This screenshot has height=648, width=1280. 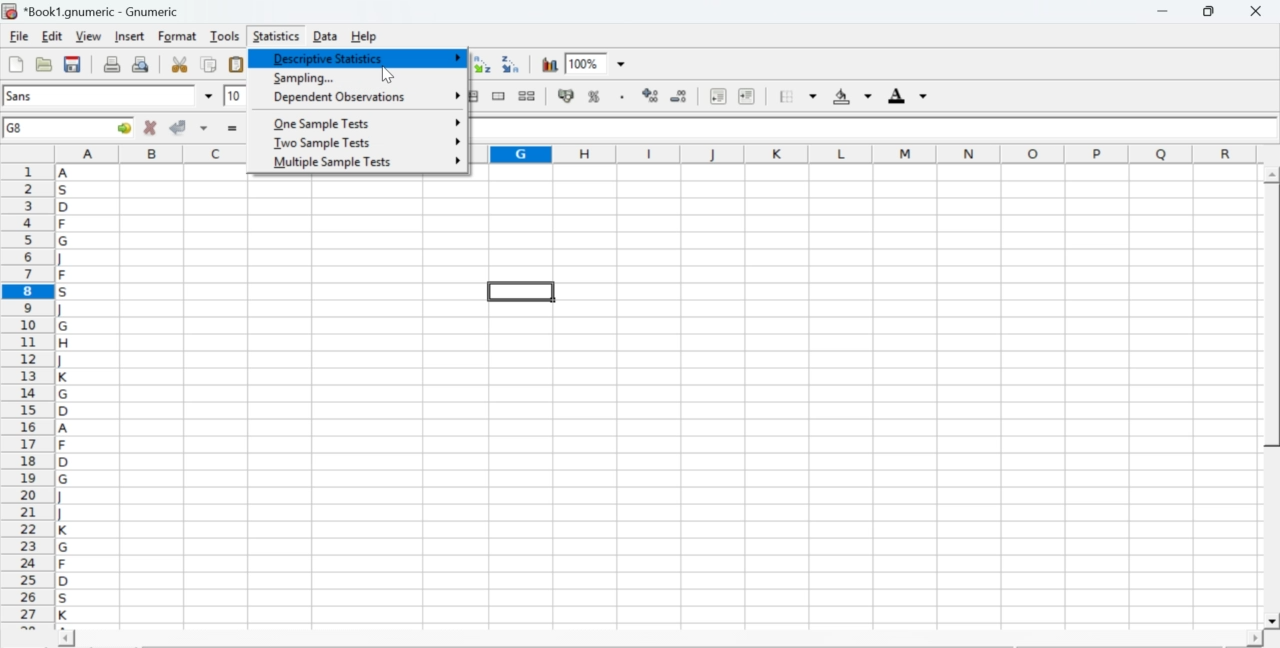 What do you see at coordinates (338, 98) in the screenshot?
I see `dependent observations` at bounding box center [338, 98].